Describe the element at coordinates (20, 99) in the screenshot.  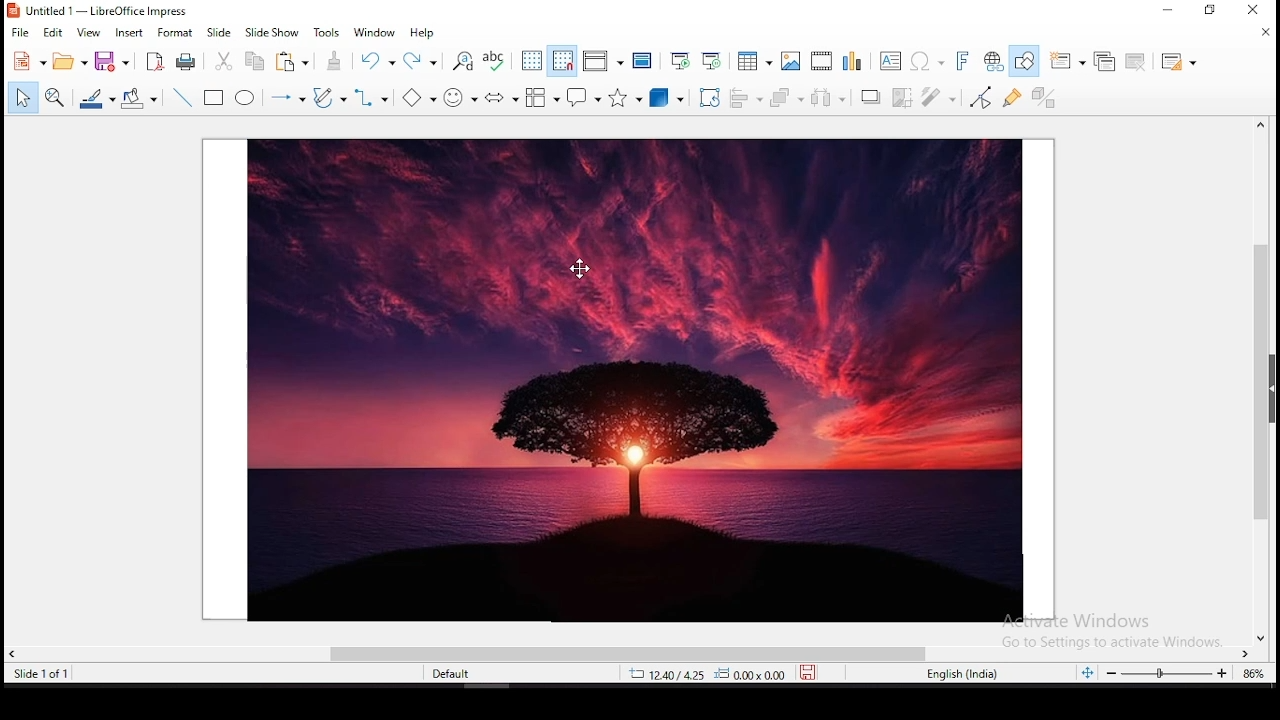
I see `select tool` at that location.